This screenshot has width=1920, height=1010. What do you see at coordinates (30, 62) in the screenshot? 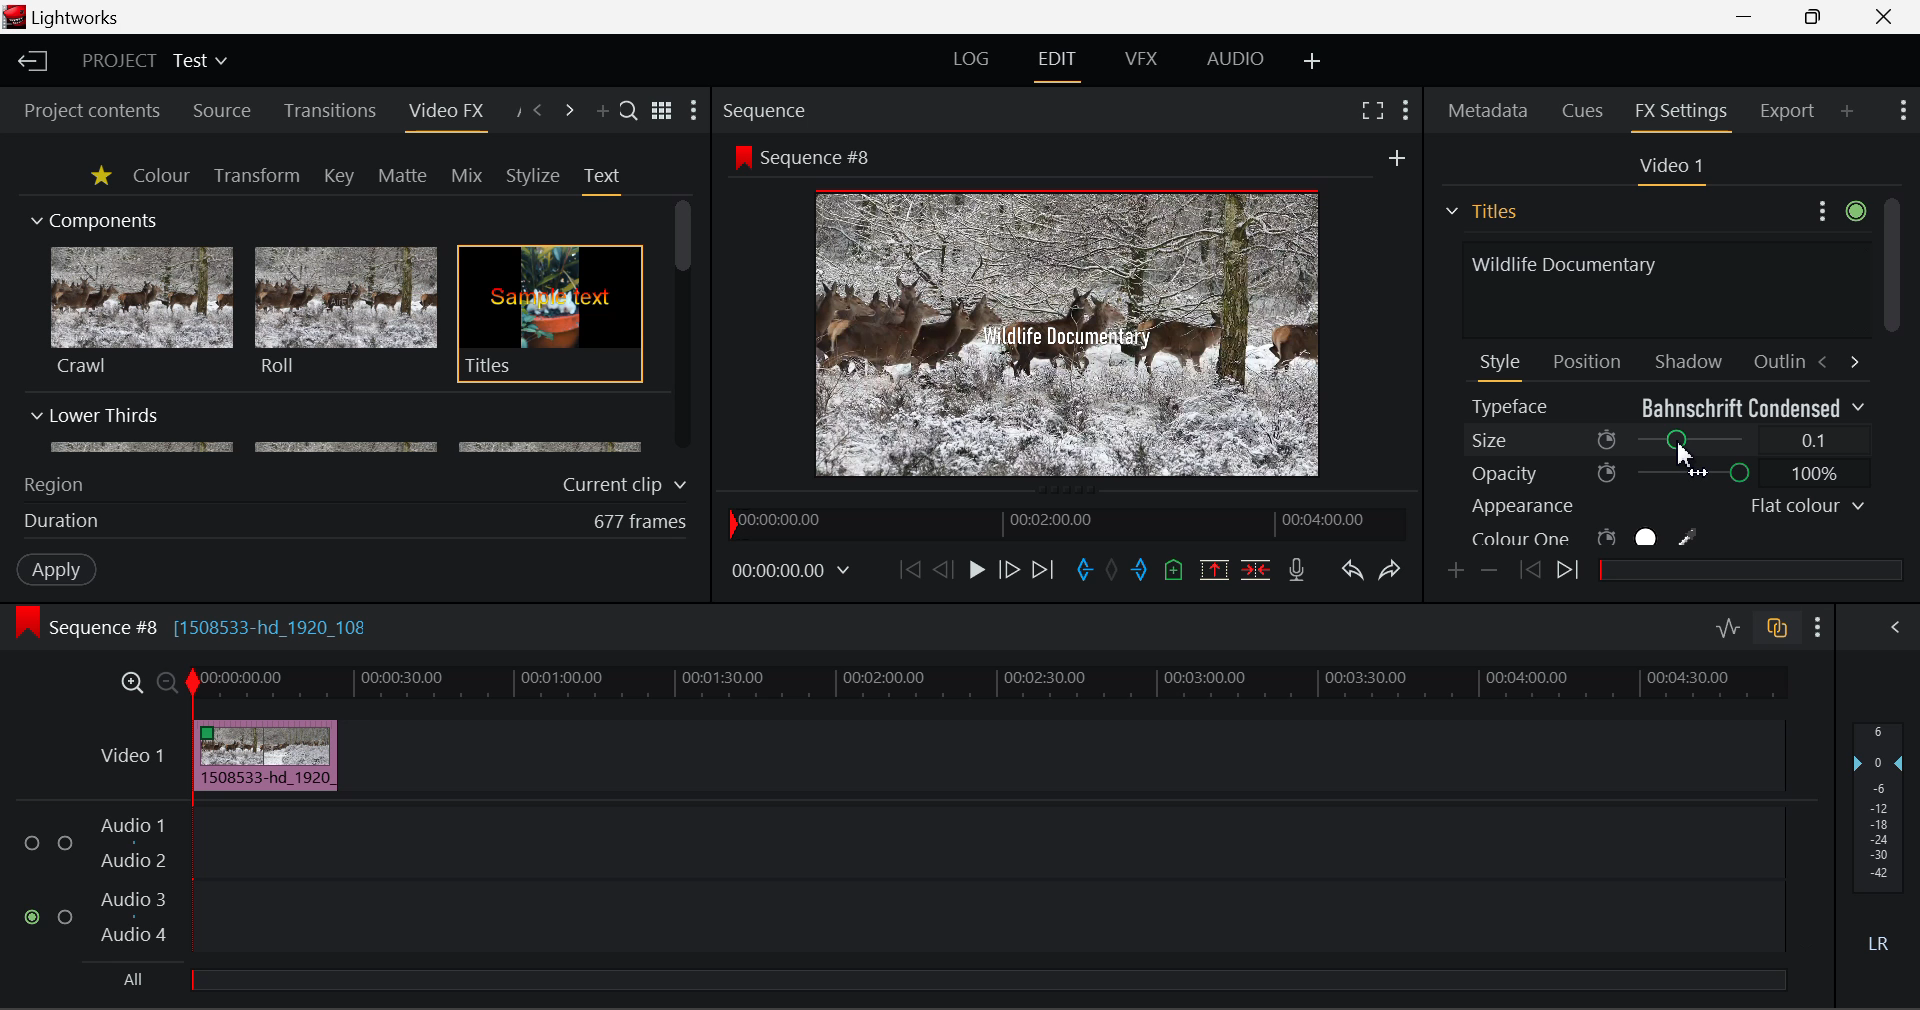
I see `Back to Homepage` at bounding box center [30, 62].